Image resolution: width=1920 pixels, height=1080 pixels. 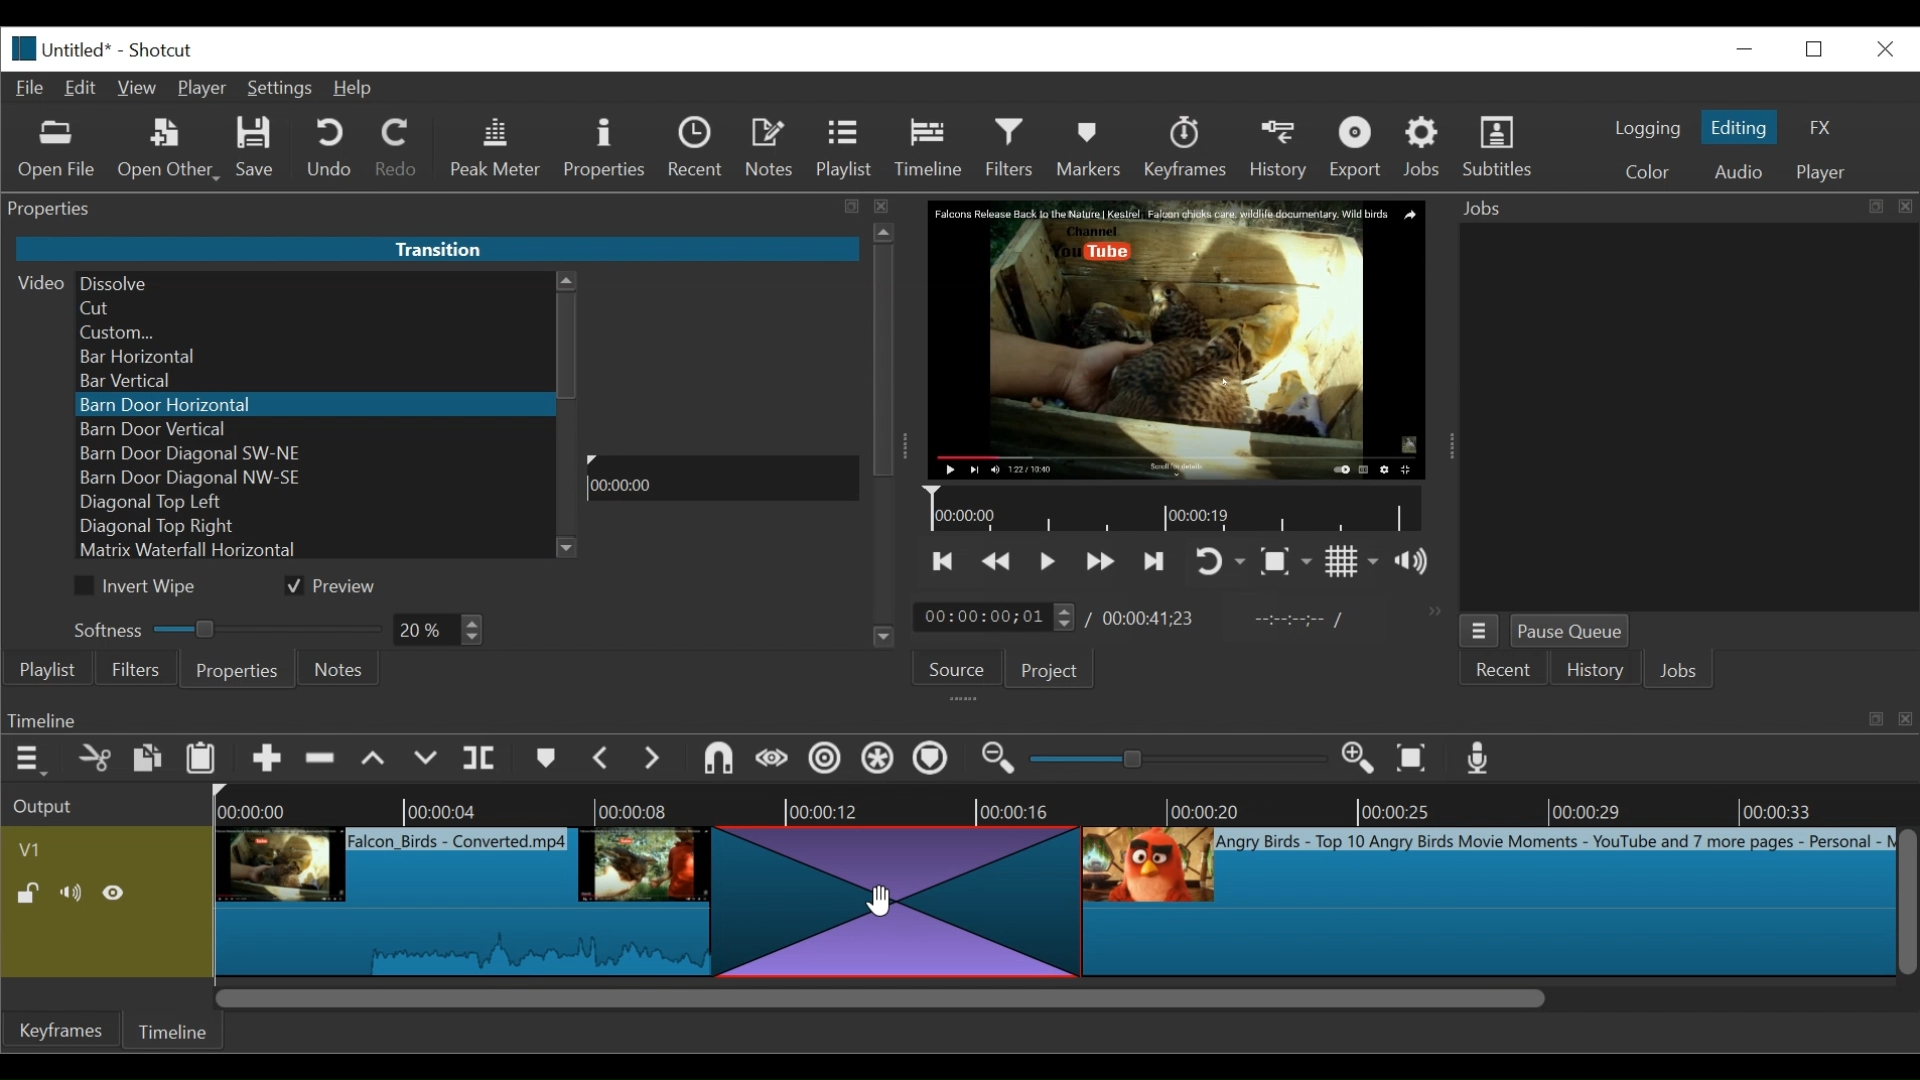 I want to click on Media Viewer, so click(x=1175, y=339).